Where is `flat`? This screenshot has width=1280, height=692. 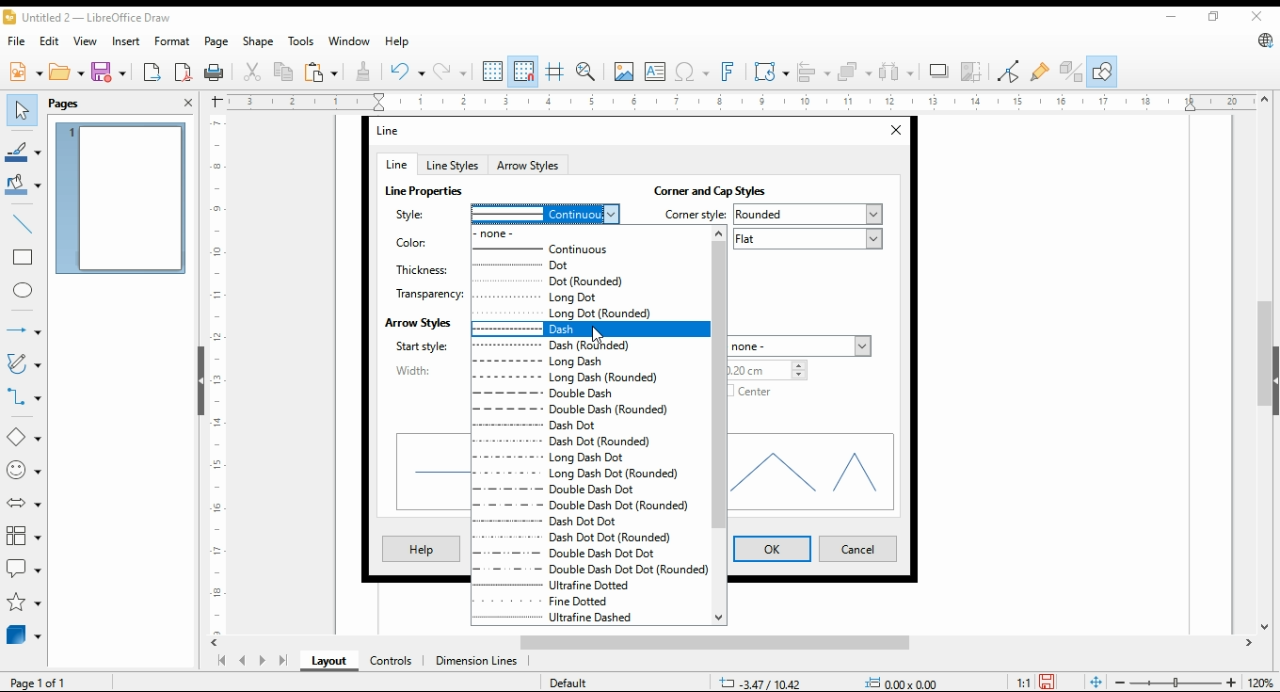 flat is located at coordinates (806, 239).